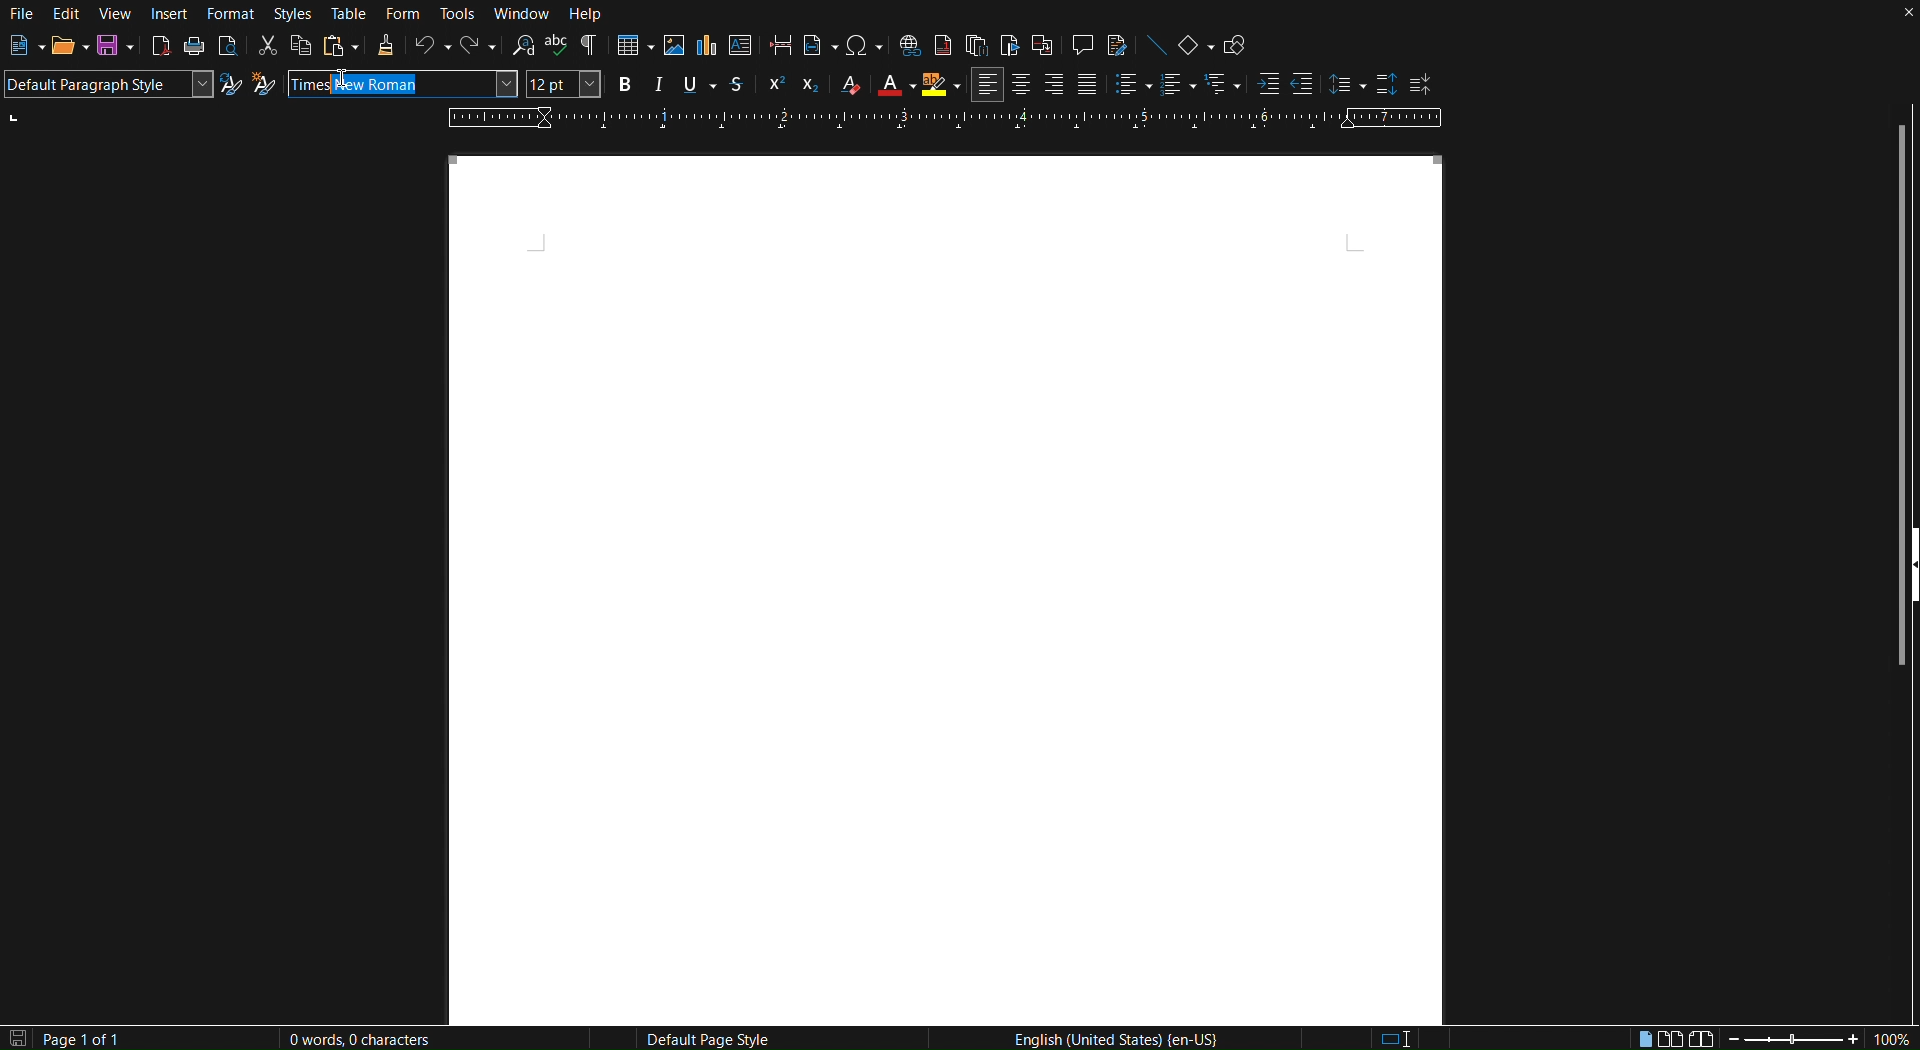 This screenshot has height=1050, width=1920. I want to click on File , so click(22, 14).